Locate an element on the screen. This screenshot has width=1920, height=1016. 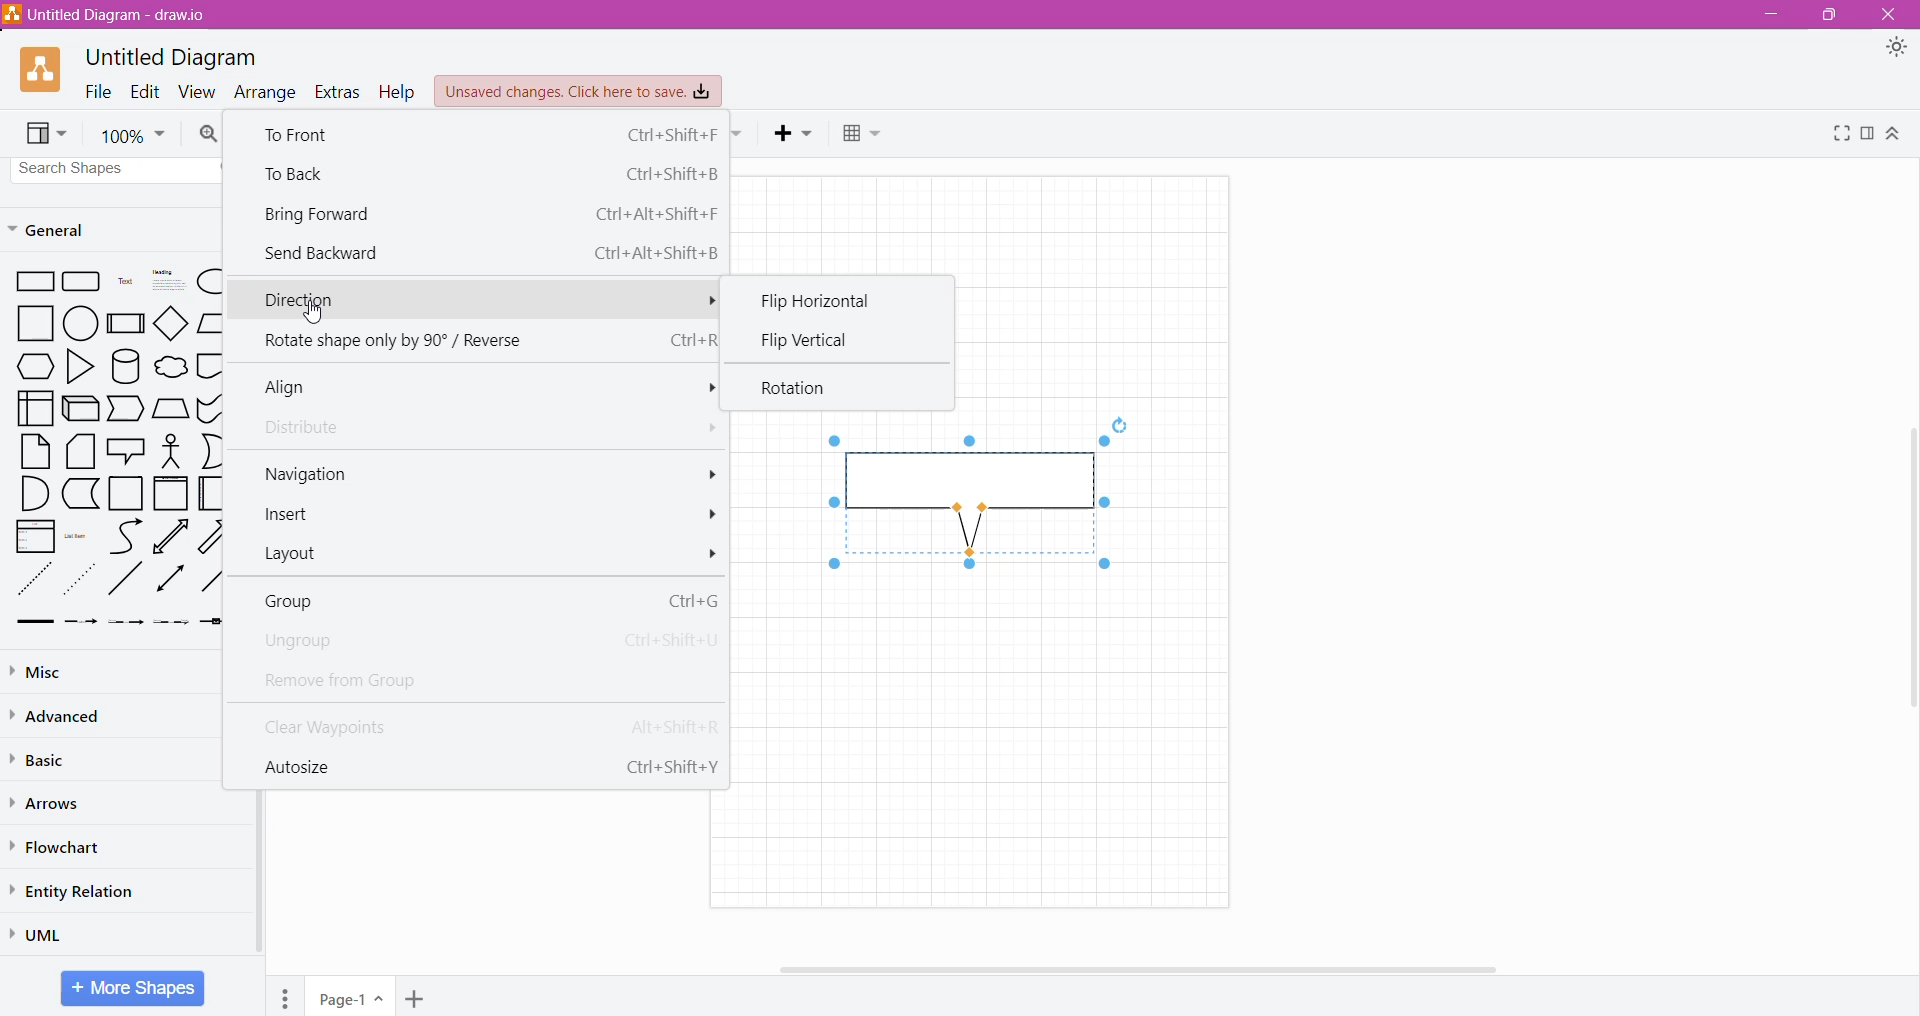
Heading is located at coordinates (165, 282).